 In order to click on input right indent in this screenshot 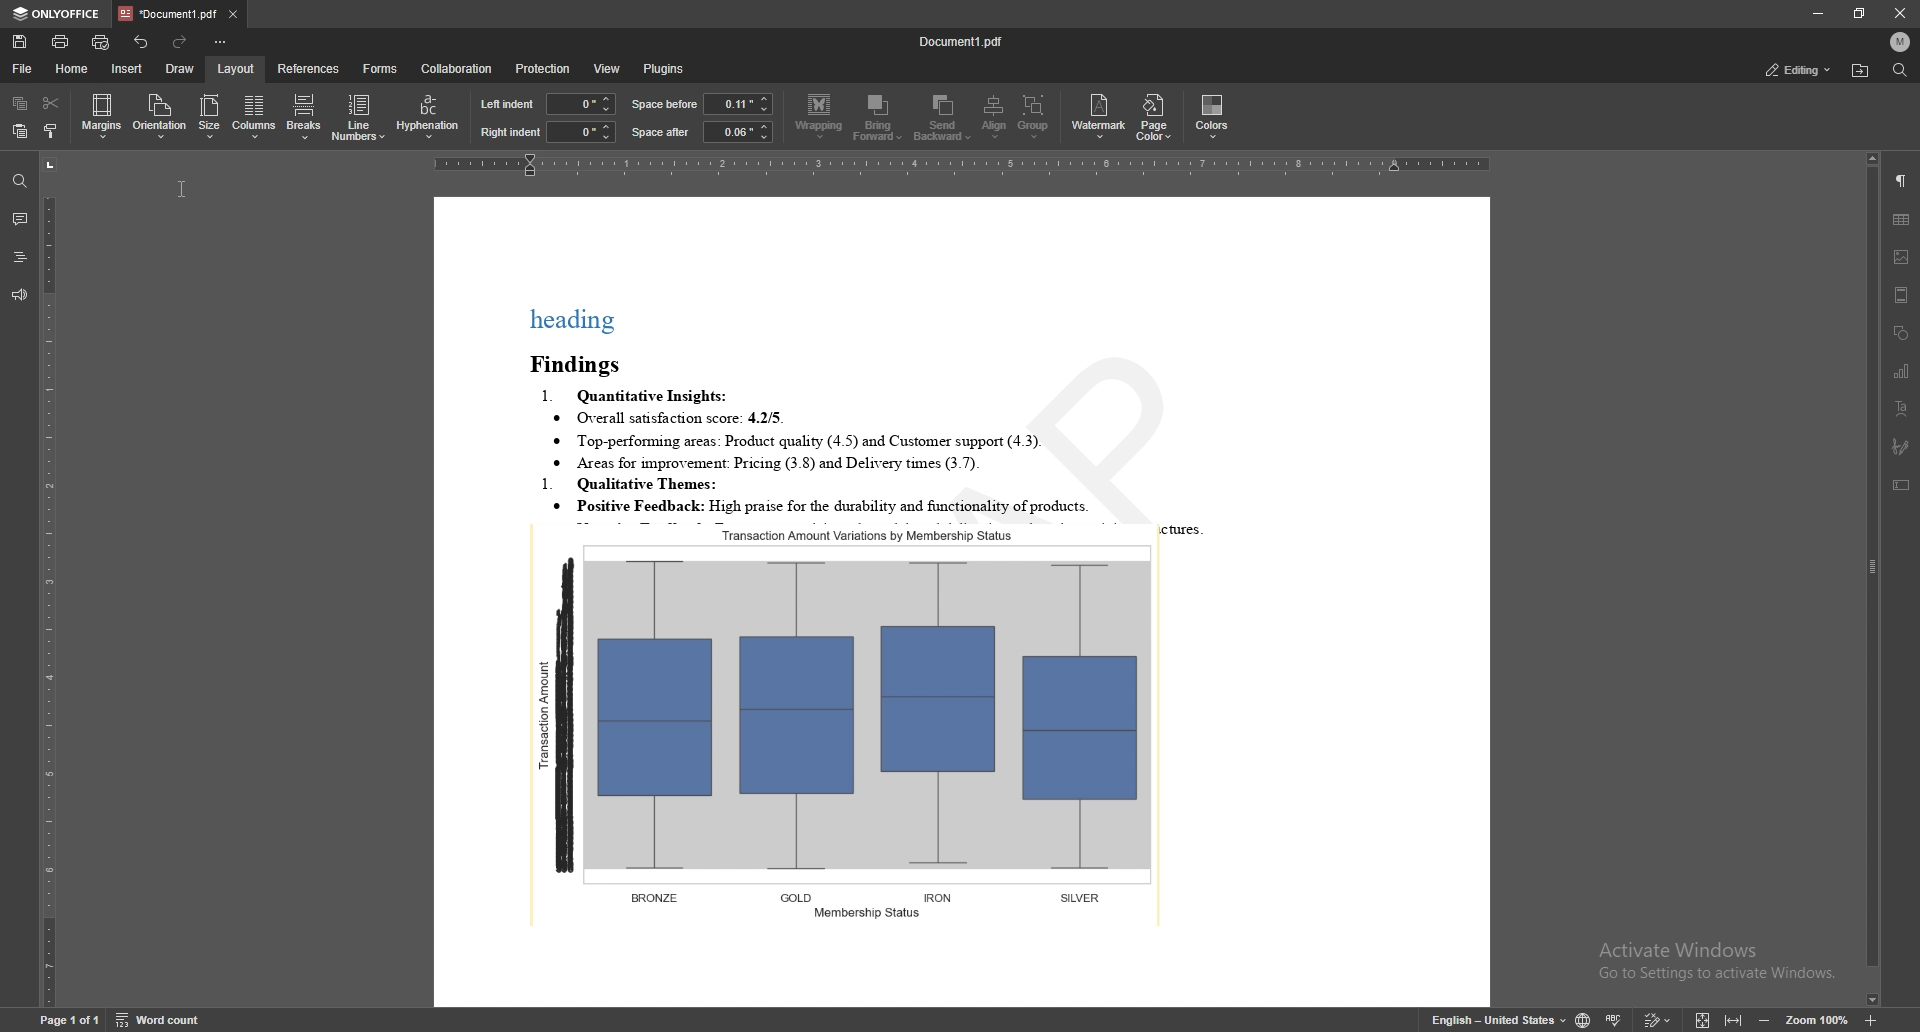, I will do `click(581, 132)`.